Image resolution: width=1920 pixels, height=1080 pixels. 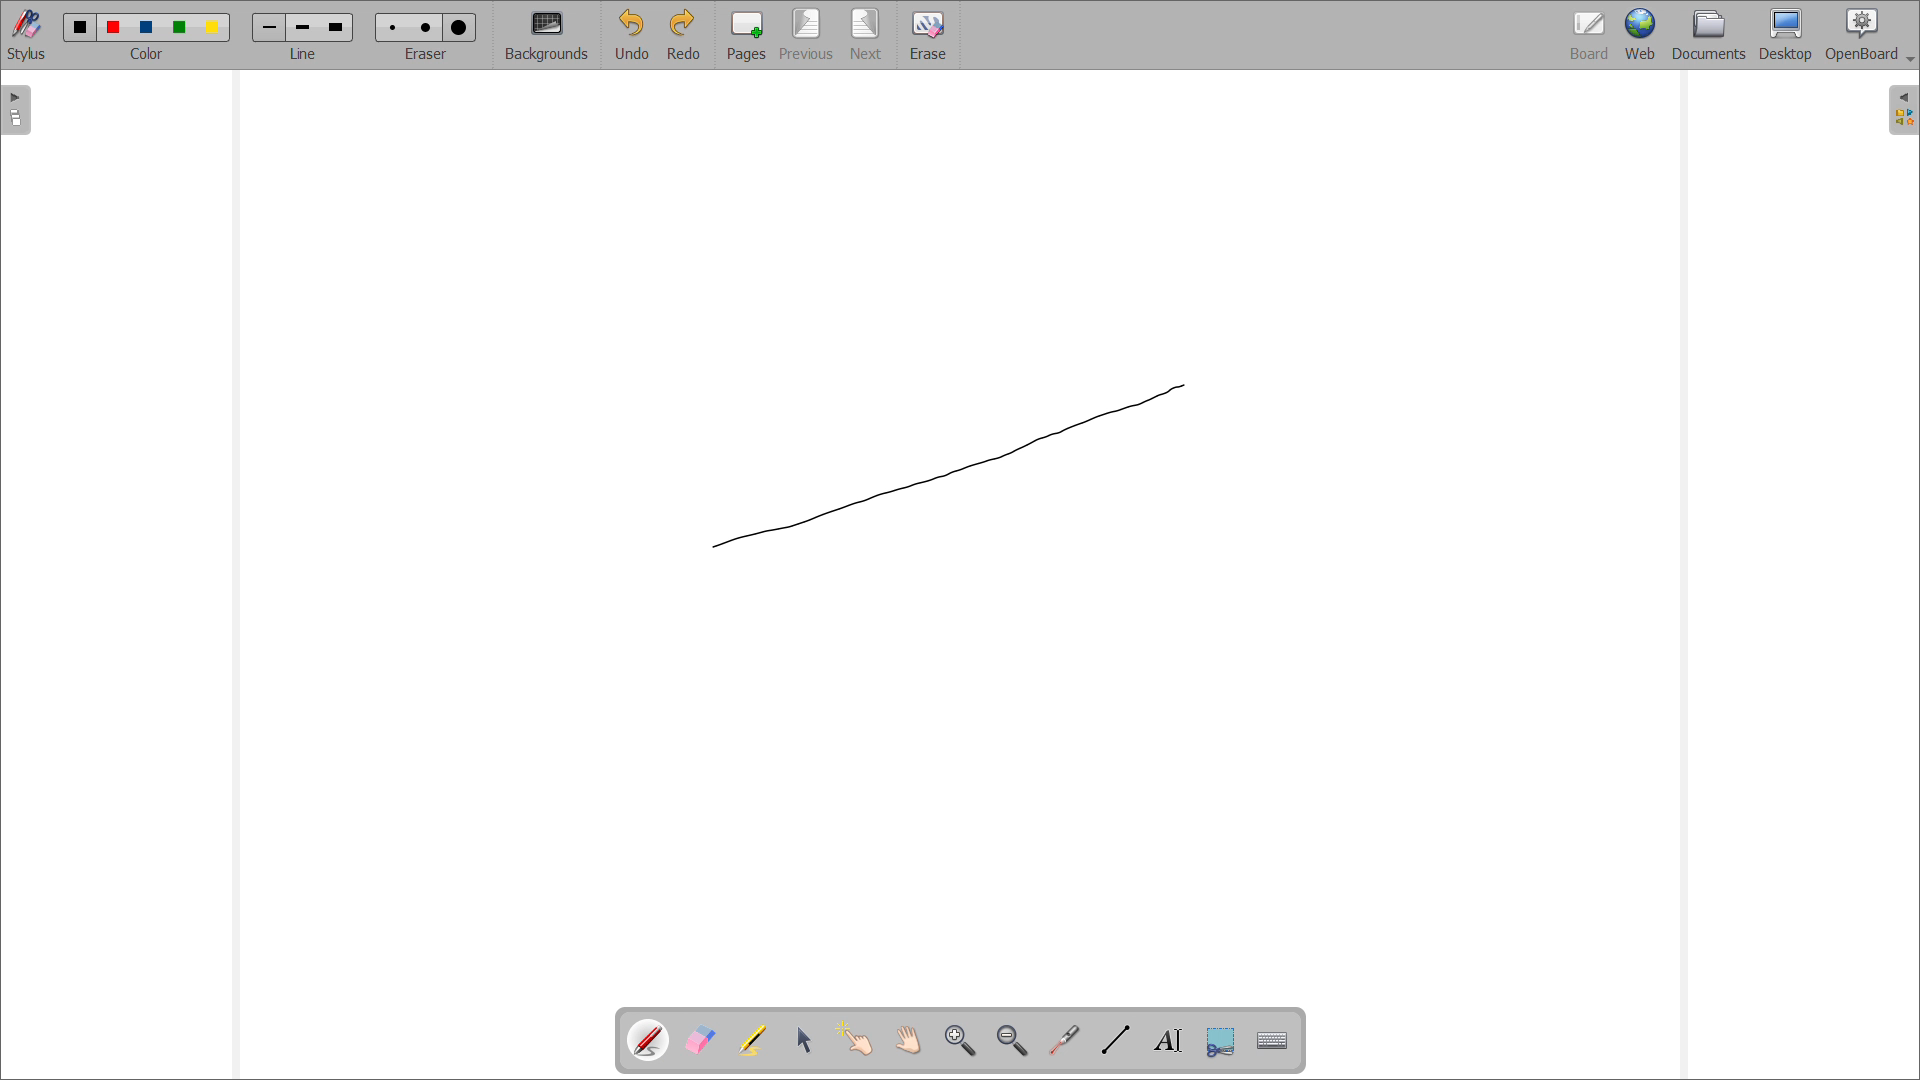 I want to click on color, so click(x=116, y=27).